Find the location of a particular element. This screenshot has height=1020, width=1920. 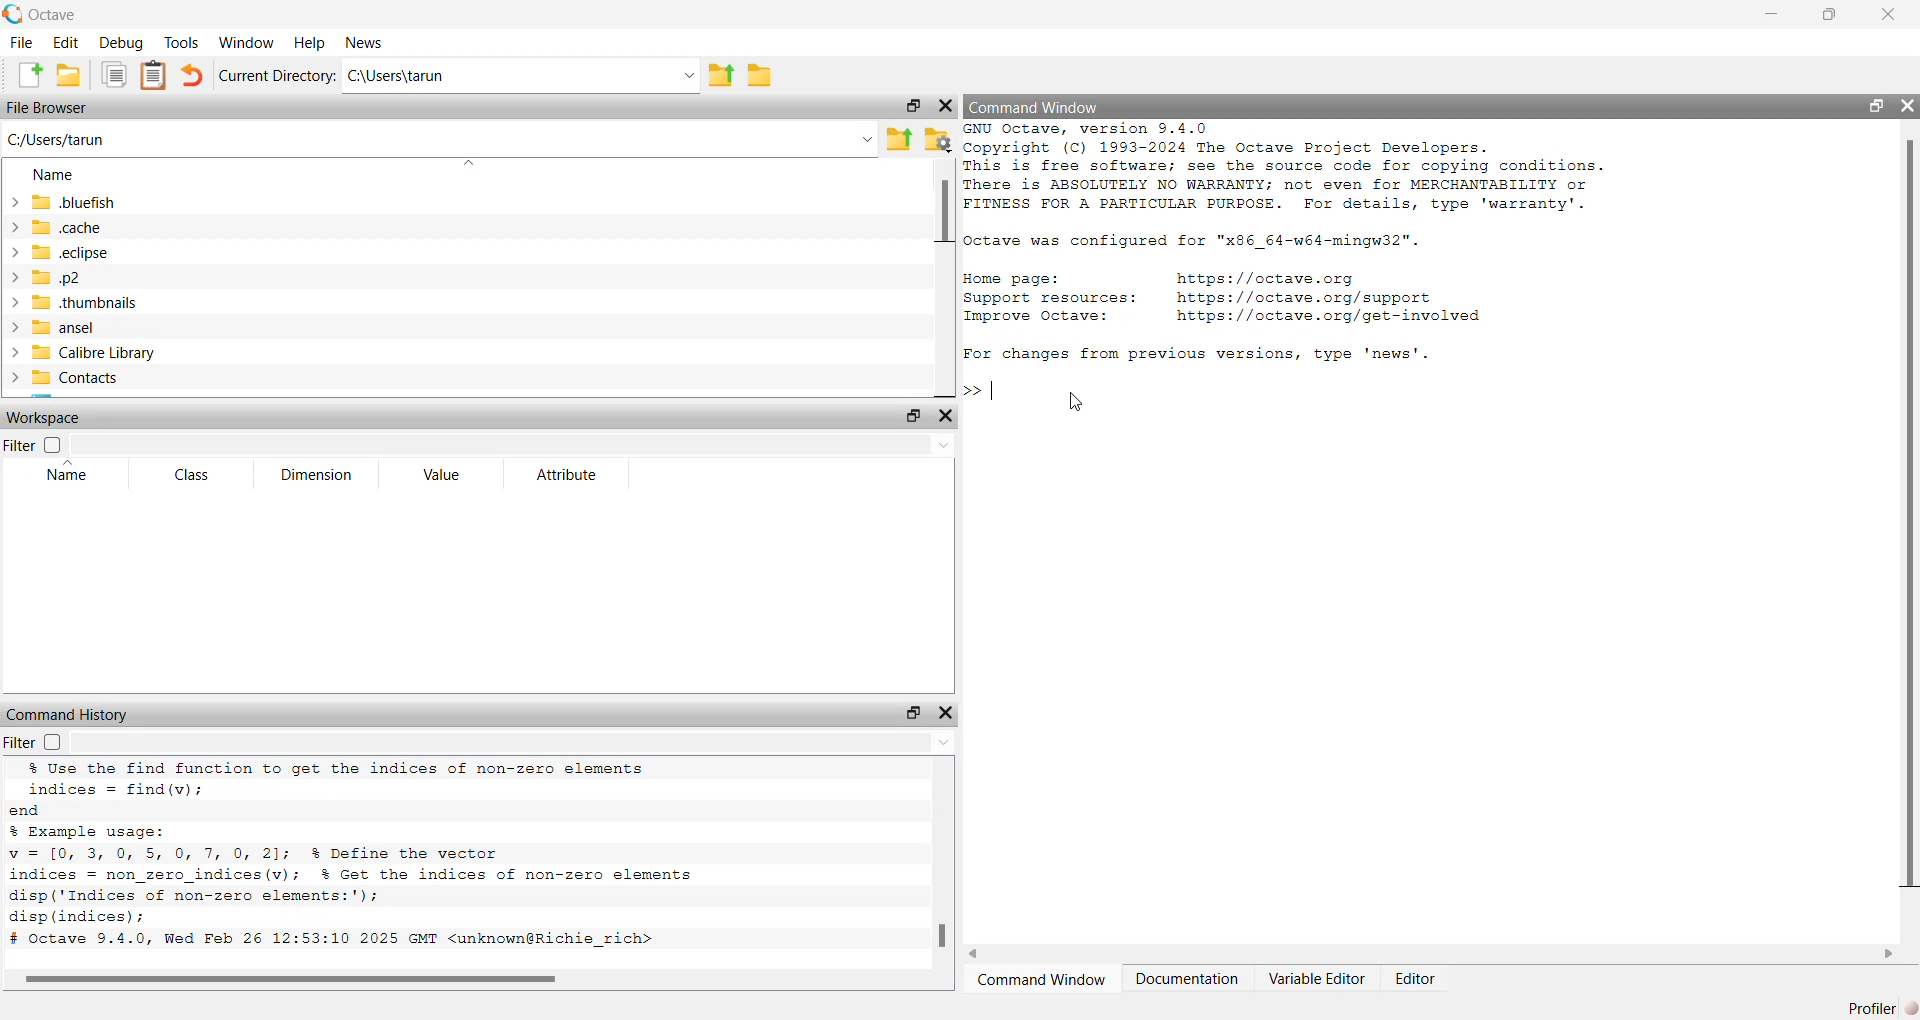

Calibre Library is located at coordinates (87, 354).